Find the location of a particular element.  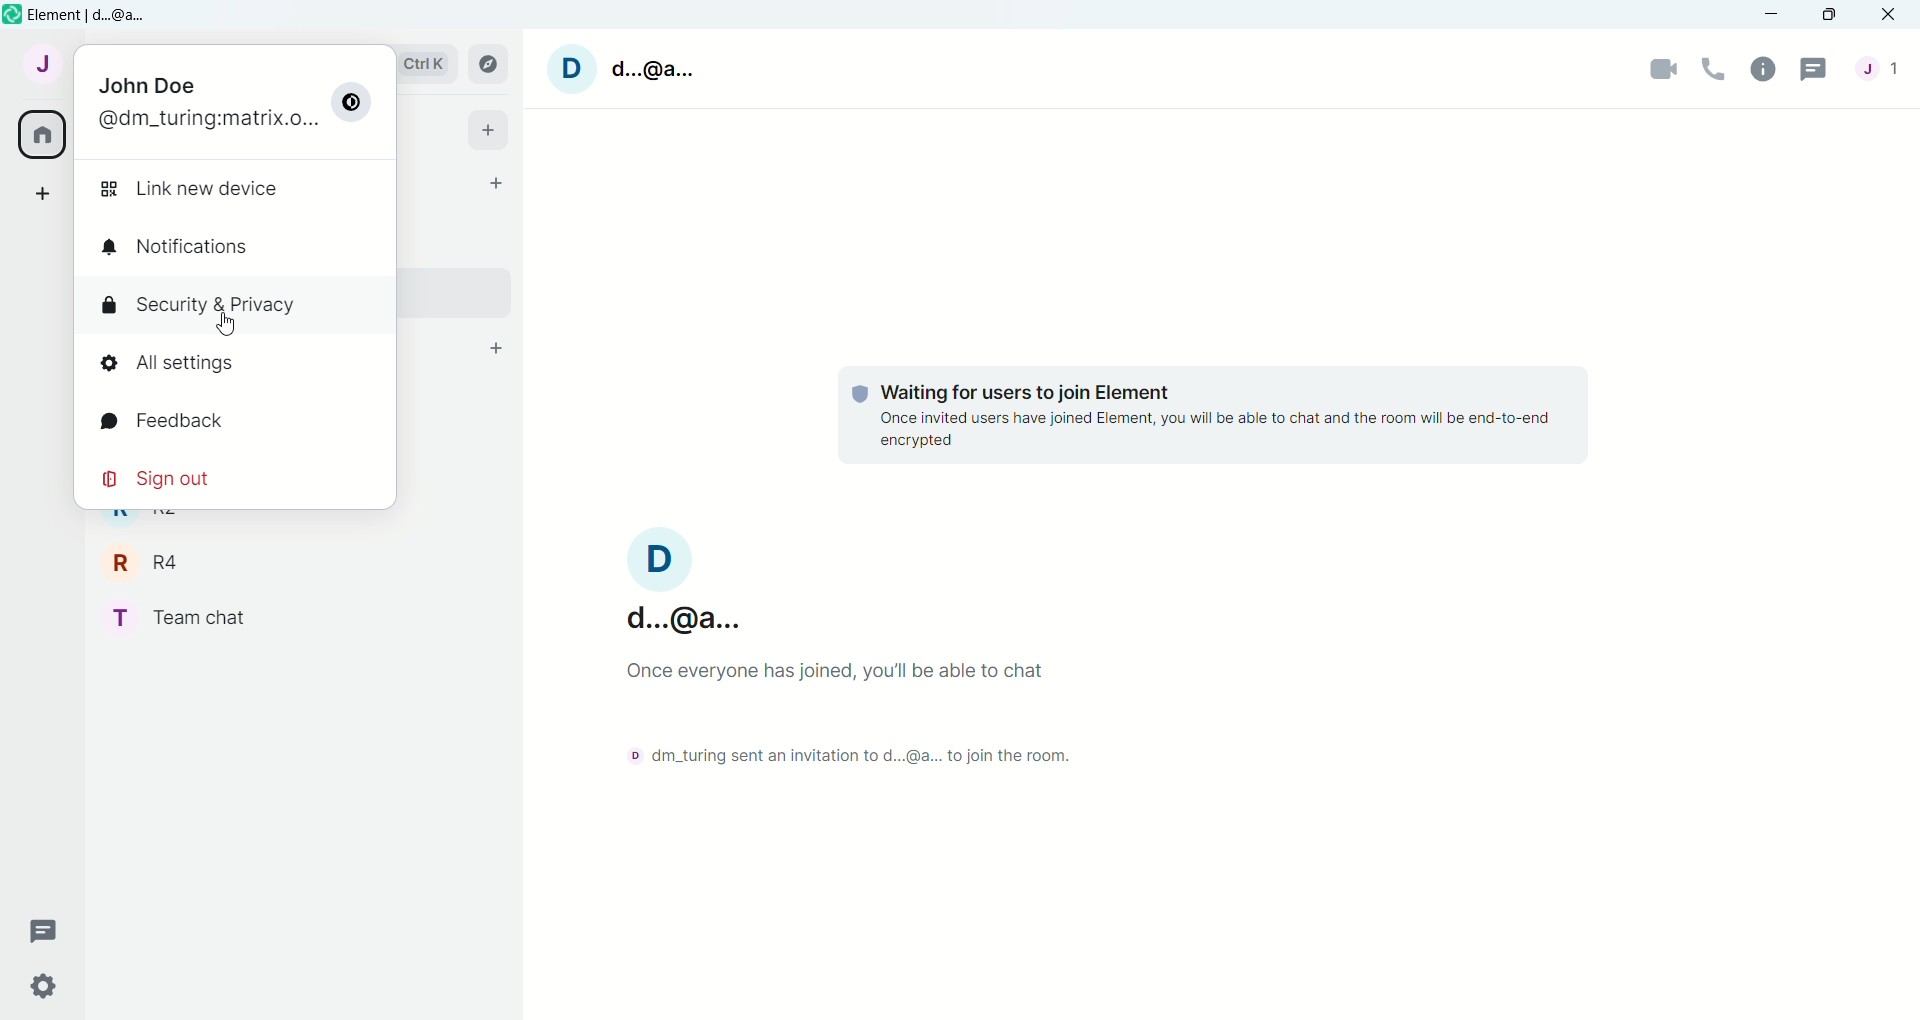

voice call is located at coordinates (1714, 70).